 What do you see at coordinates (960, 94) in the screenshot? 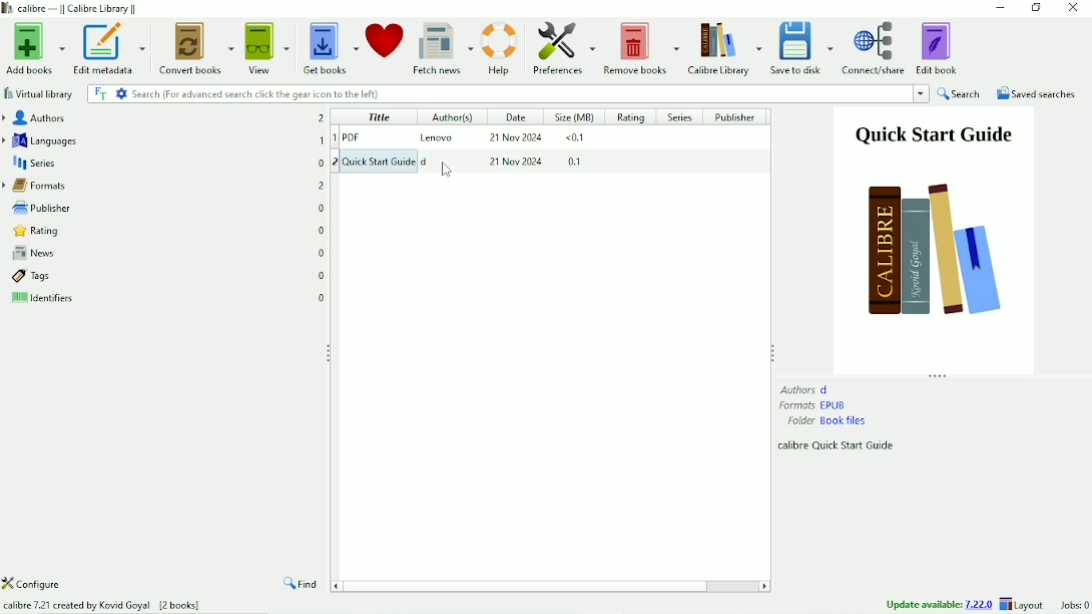
I see `Search` at bounding box center [960, 94].